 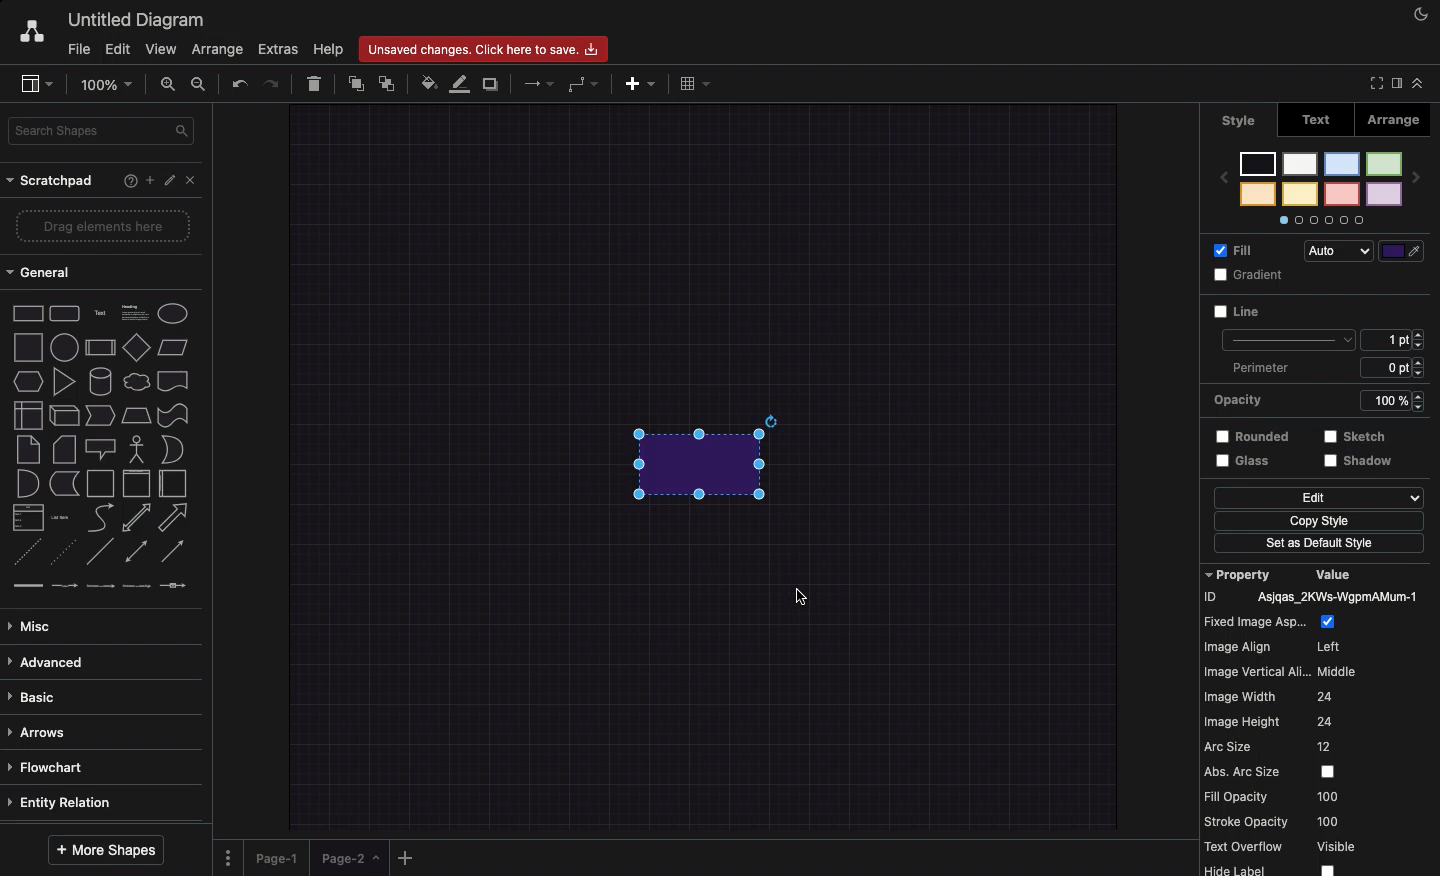 I want to click on Draw.io, so click(x=31, y=30).